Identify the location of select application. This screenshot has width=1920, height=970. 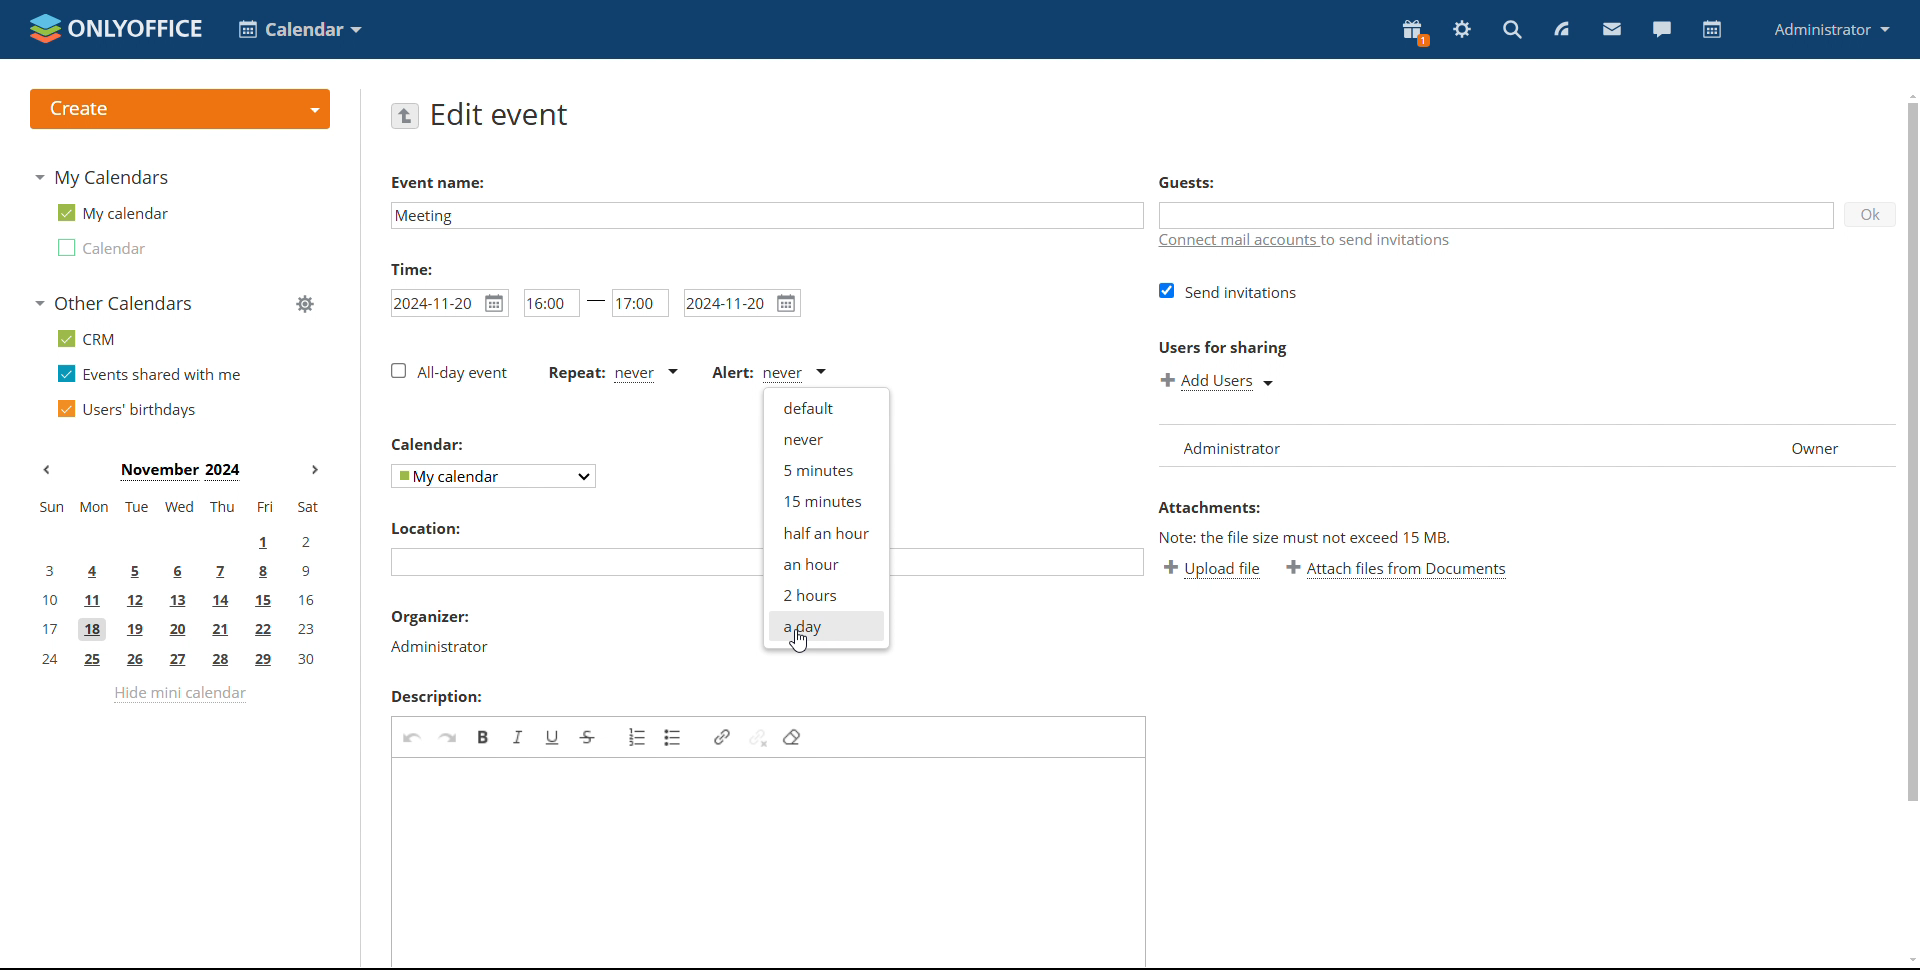
(299, 29).